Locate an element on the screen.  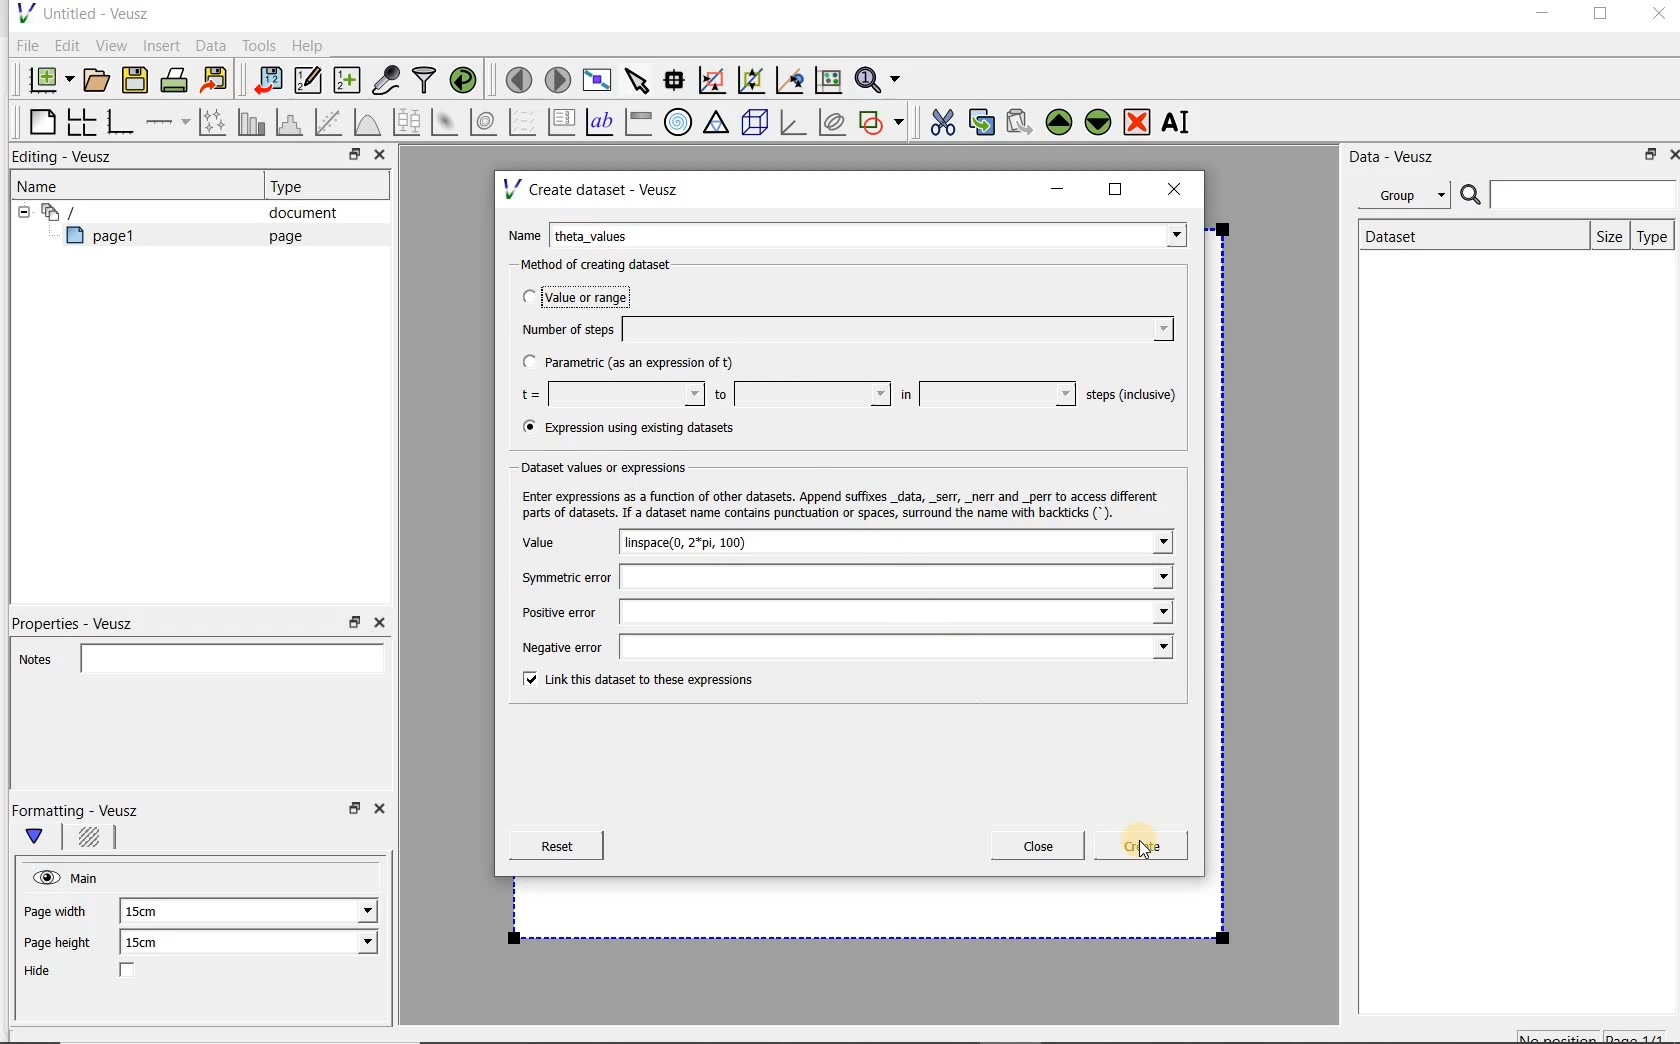
click or draw a rectangle to zoom graph axes is located at coordinates (716, 81).